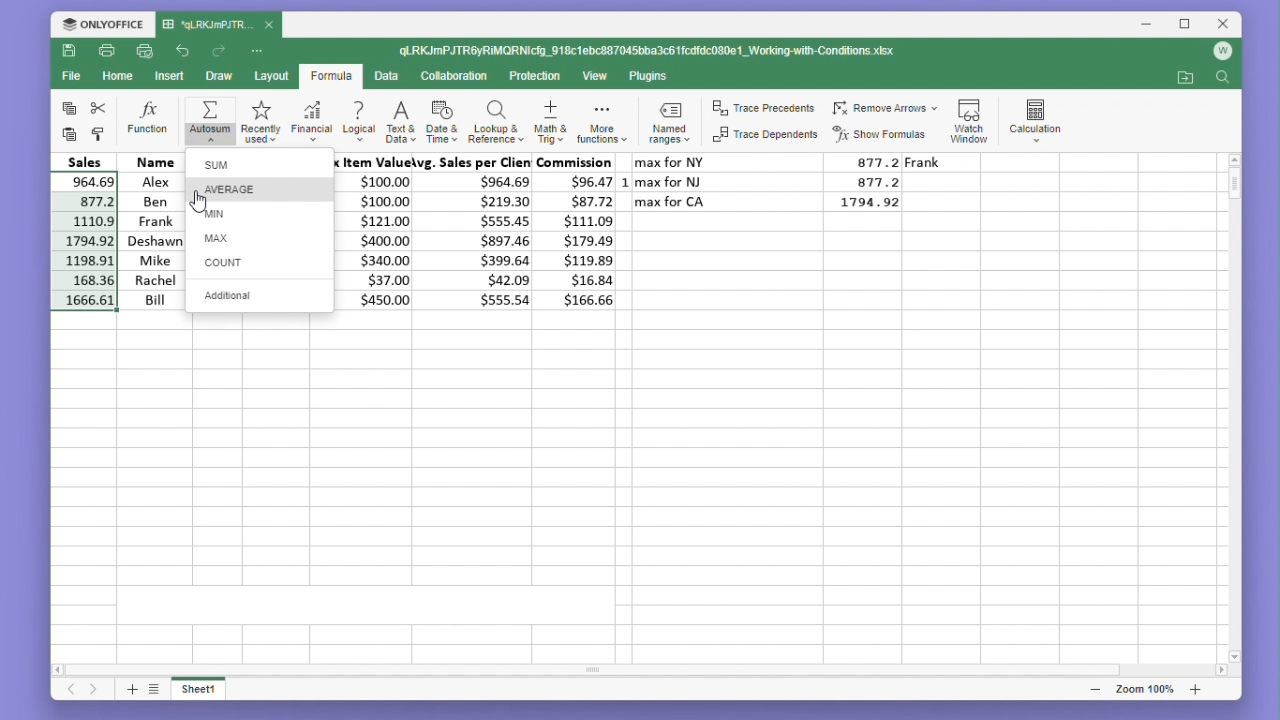 The image size is (1280, 720). Describe the element at coordinates (1222, 671) in the screenshot. I see `scroll right` at that location.